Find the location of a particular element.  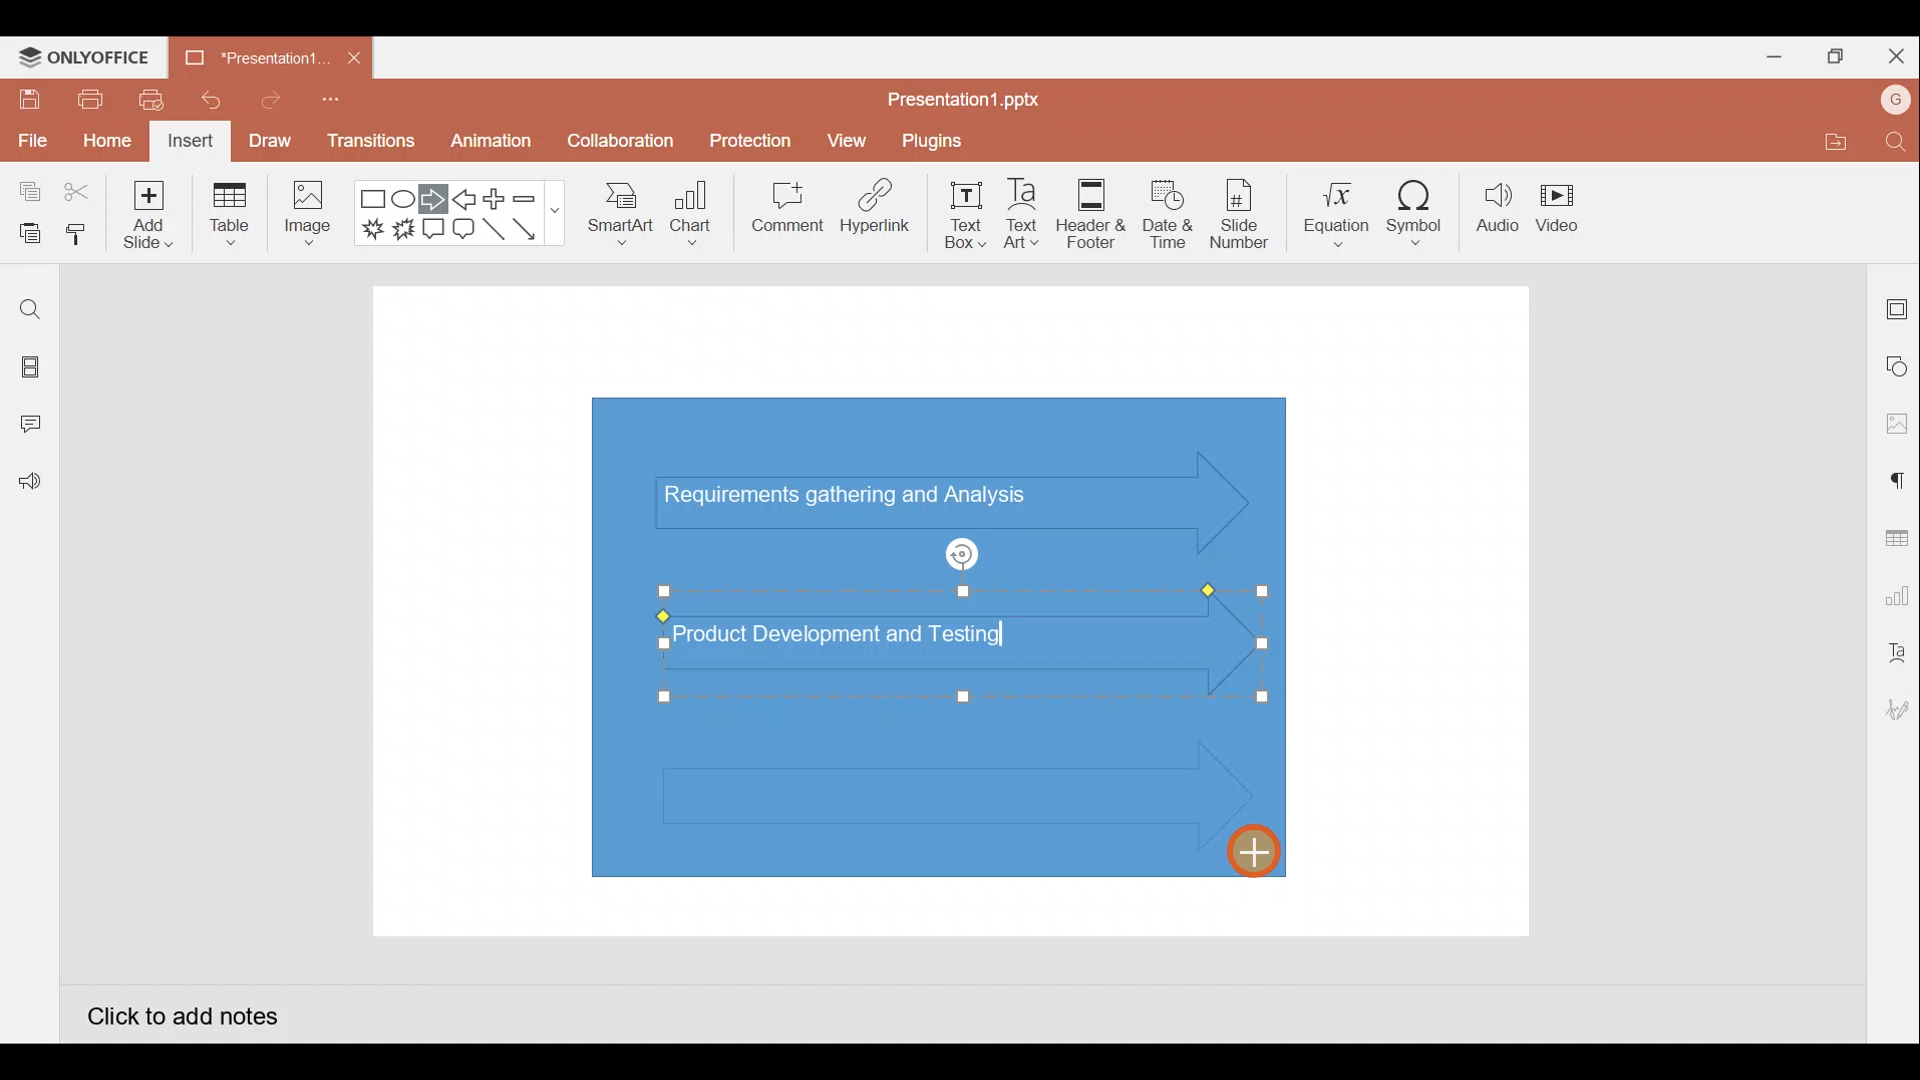

Cut is located at coordinates (78, 193).